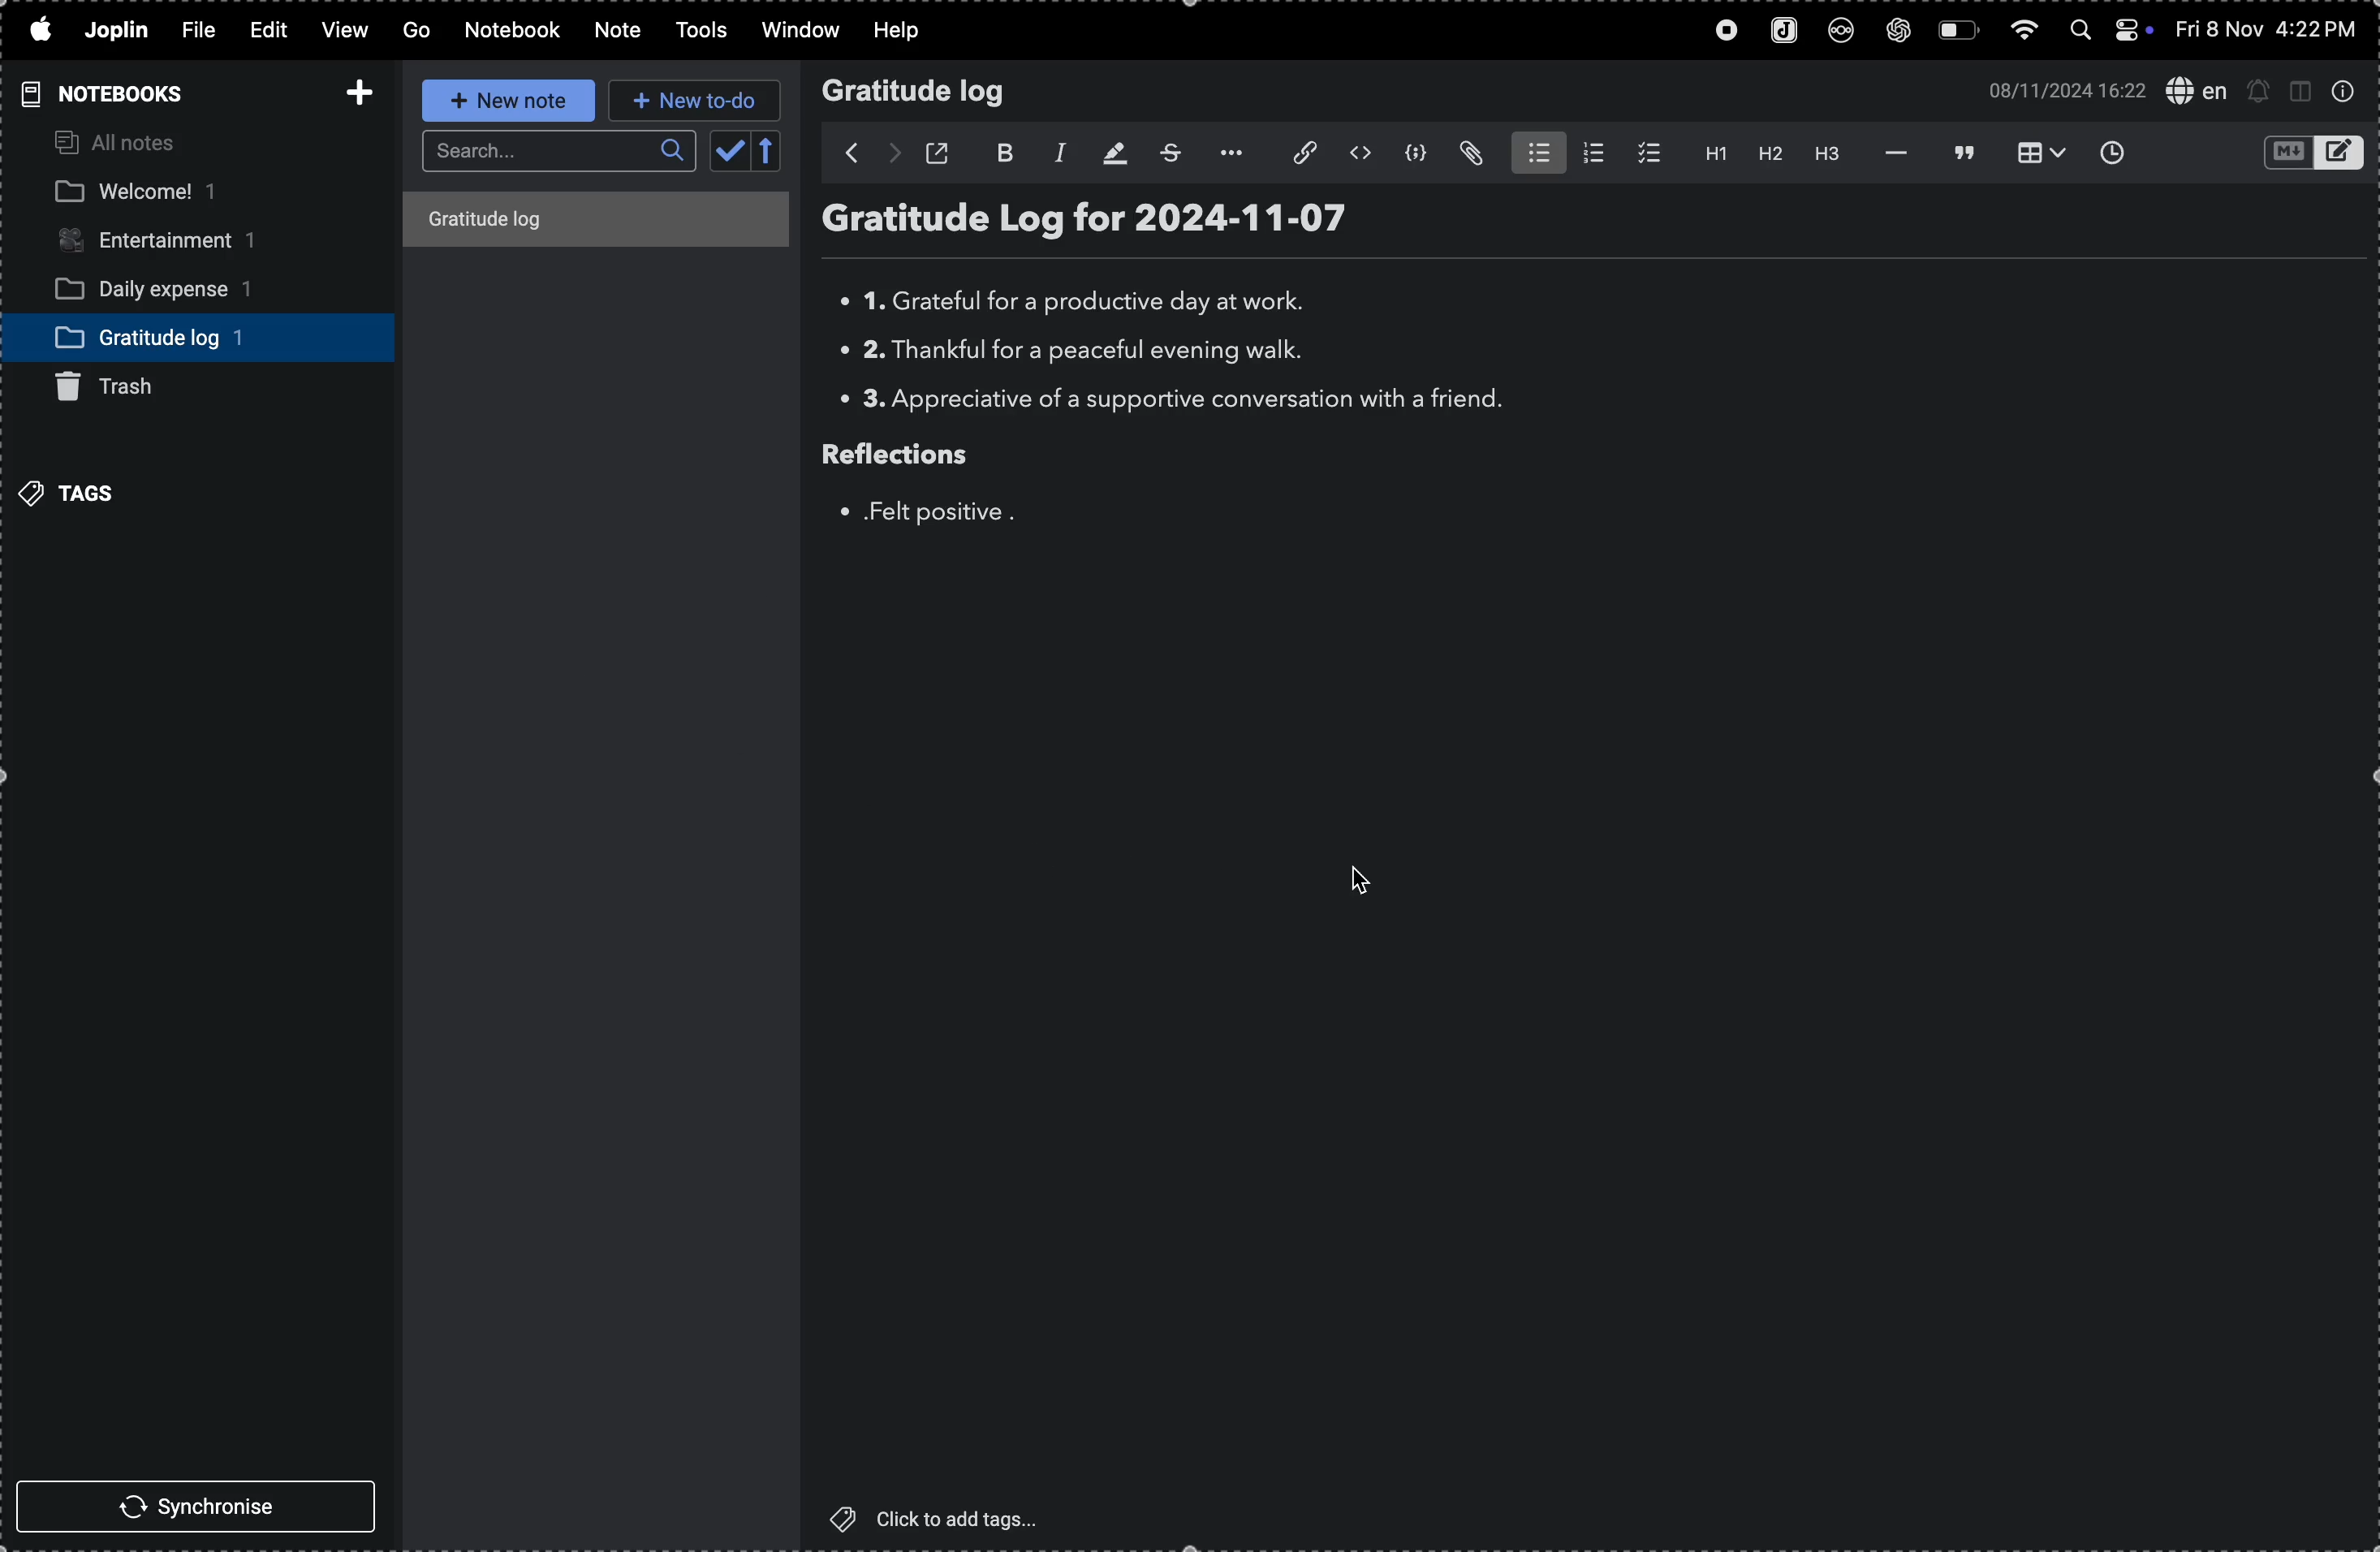 Image resolution: width=2380 pixels, height=1552 pixels. Describe the element at coordinates (749, 151) in the screenshot. I see `calendar` at that location.